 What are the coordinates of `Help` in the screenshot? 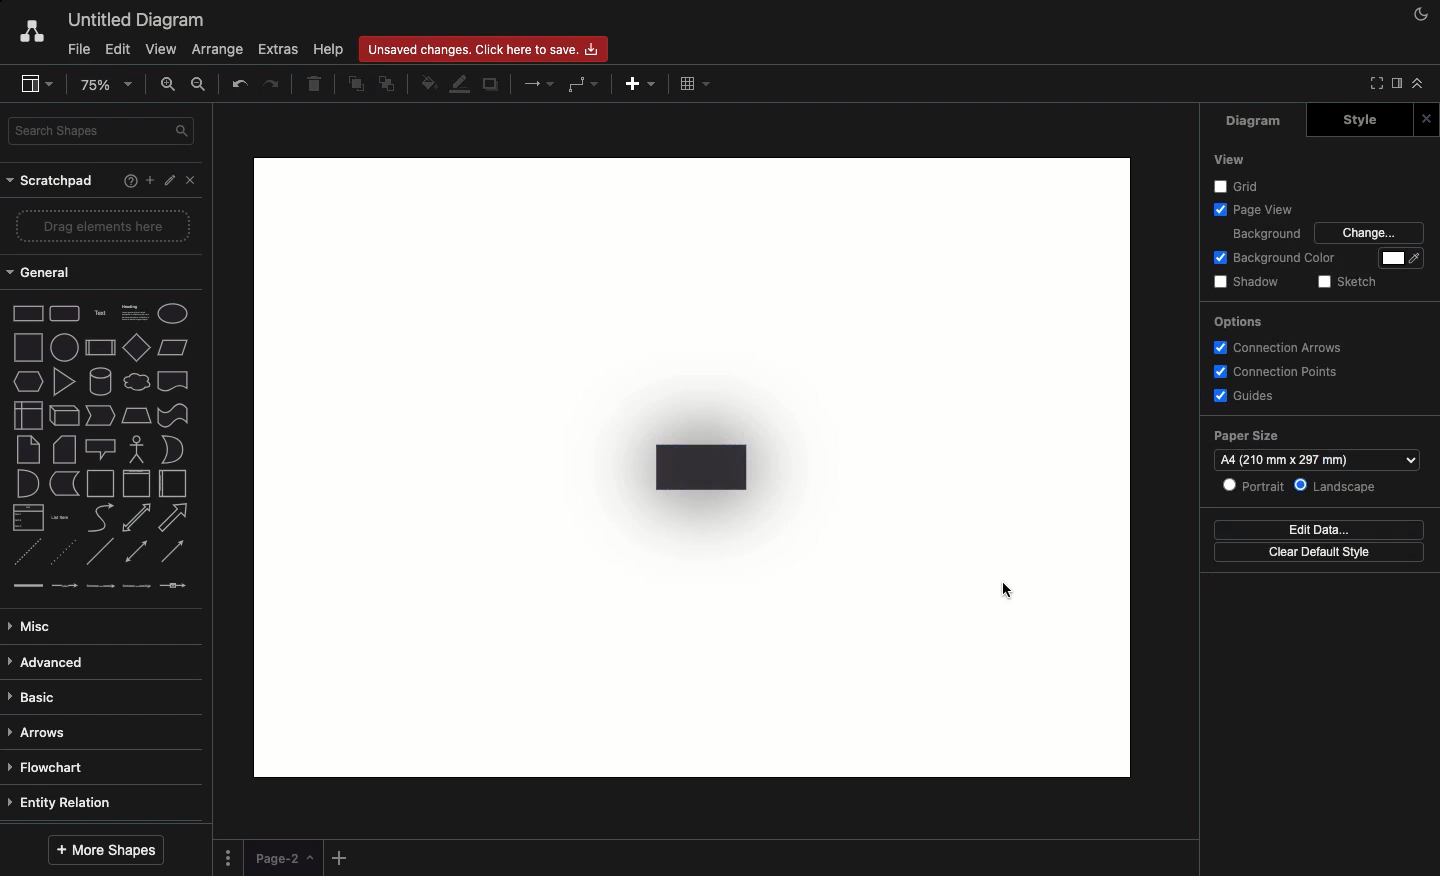 It's located at (126, 181).